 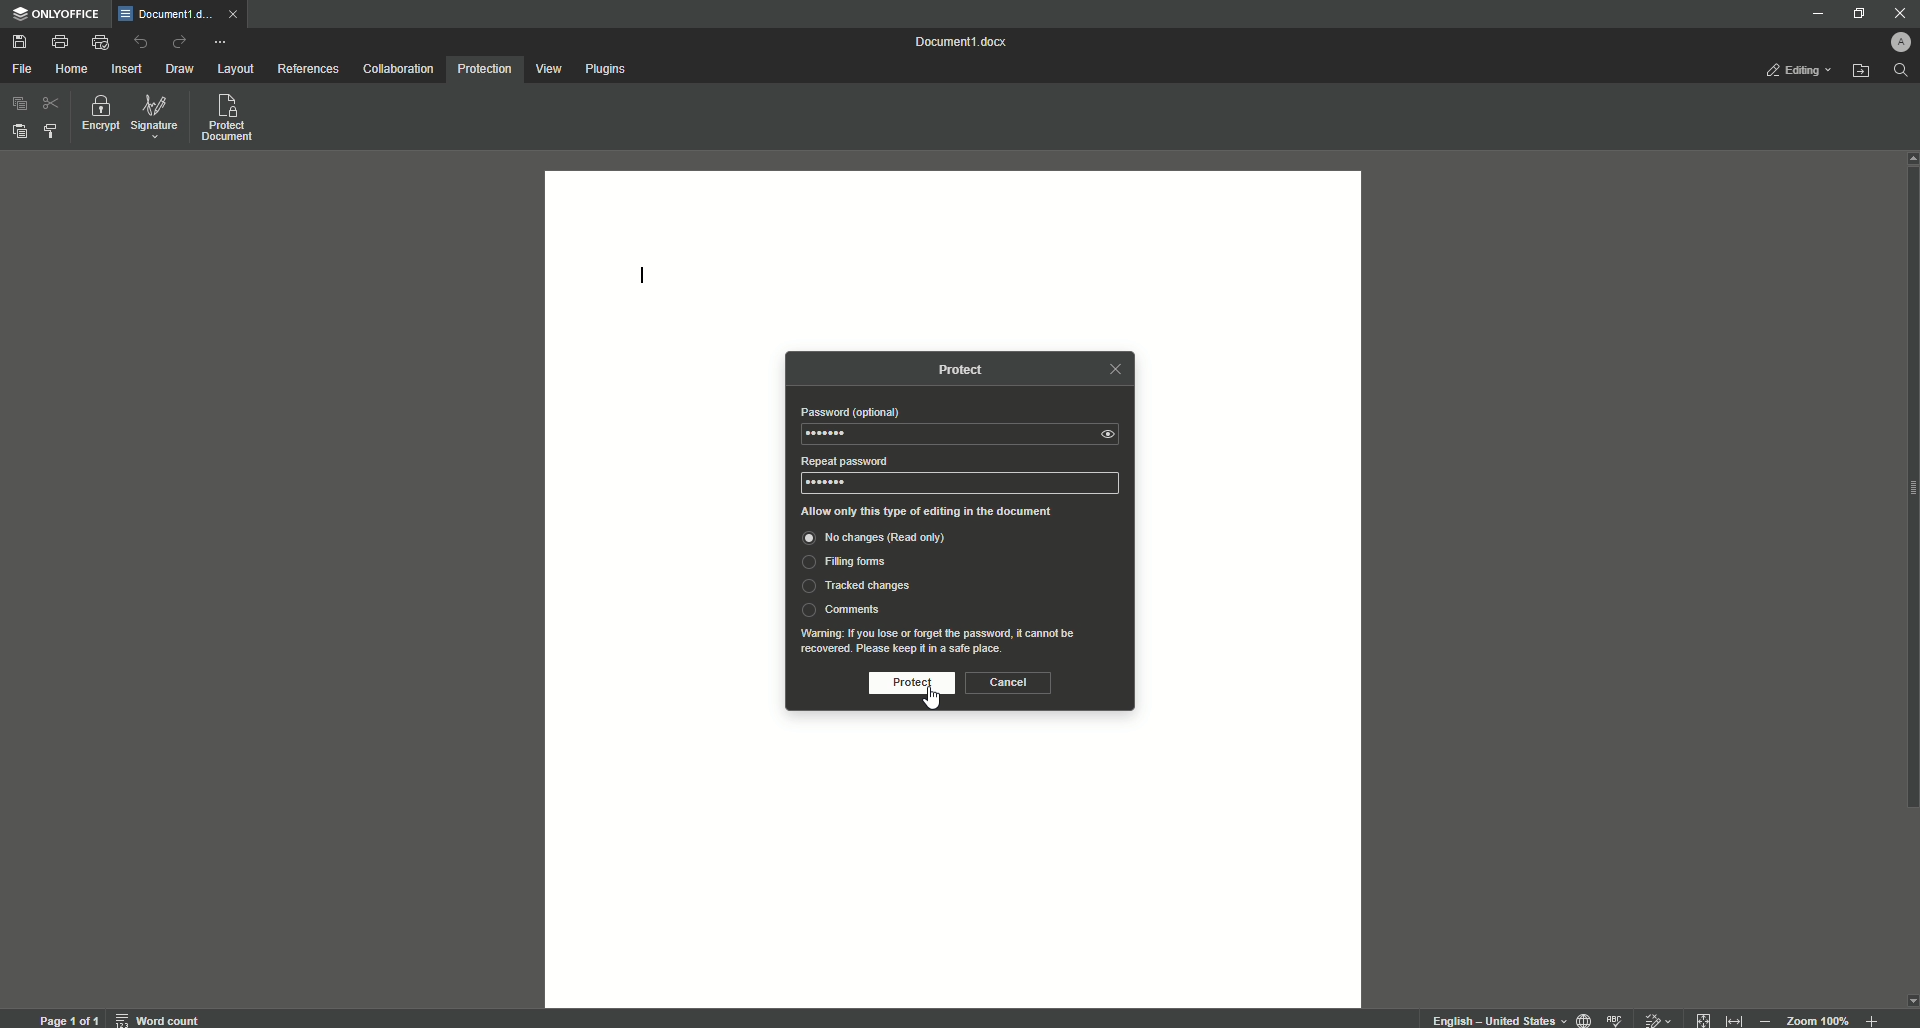 I want to click on Collaboration, so click(x=399, y=68).